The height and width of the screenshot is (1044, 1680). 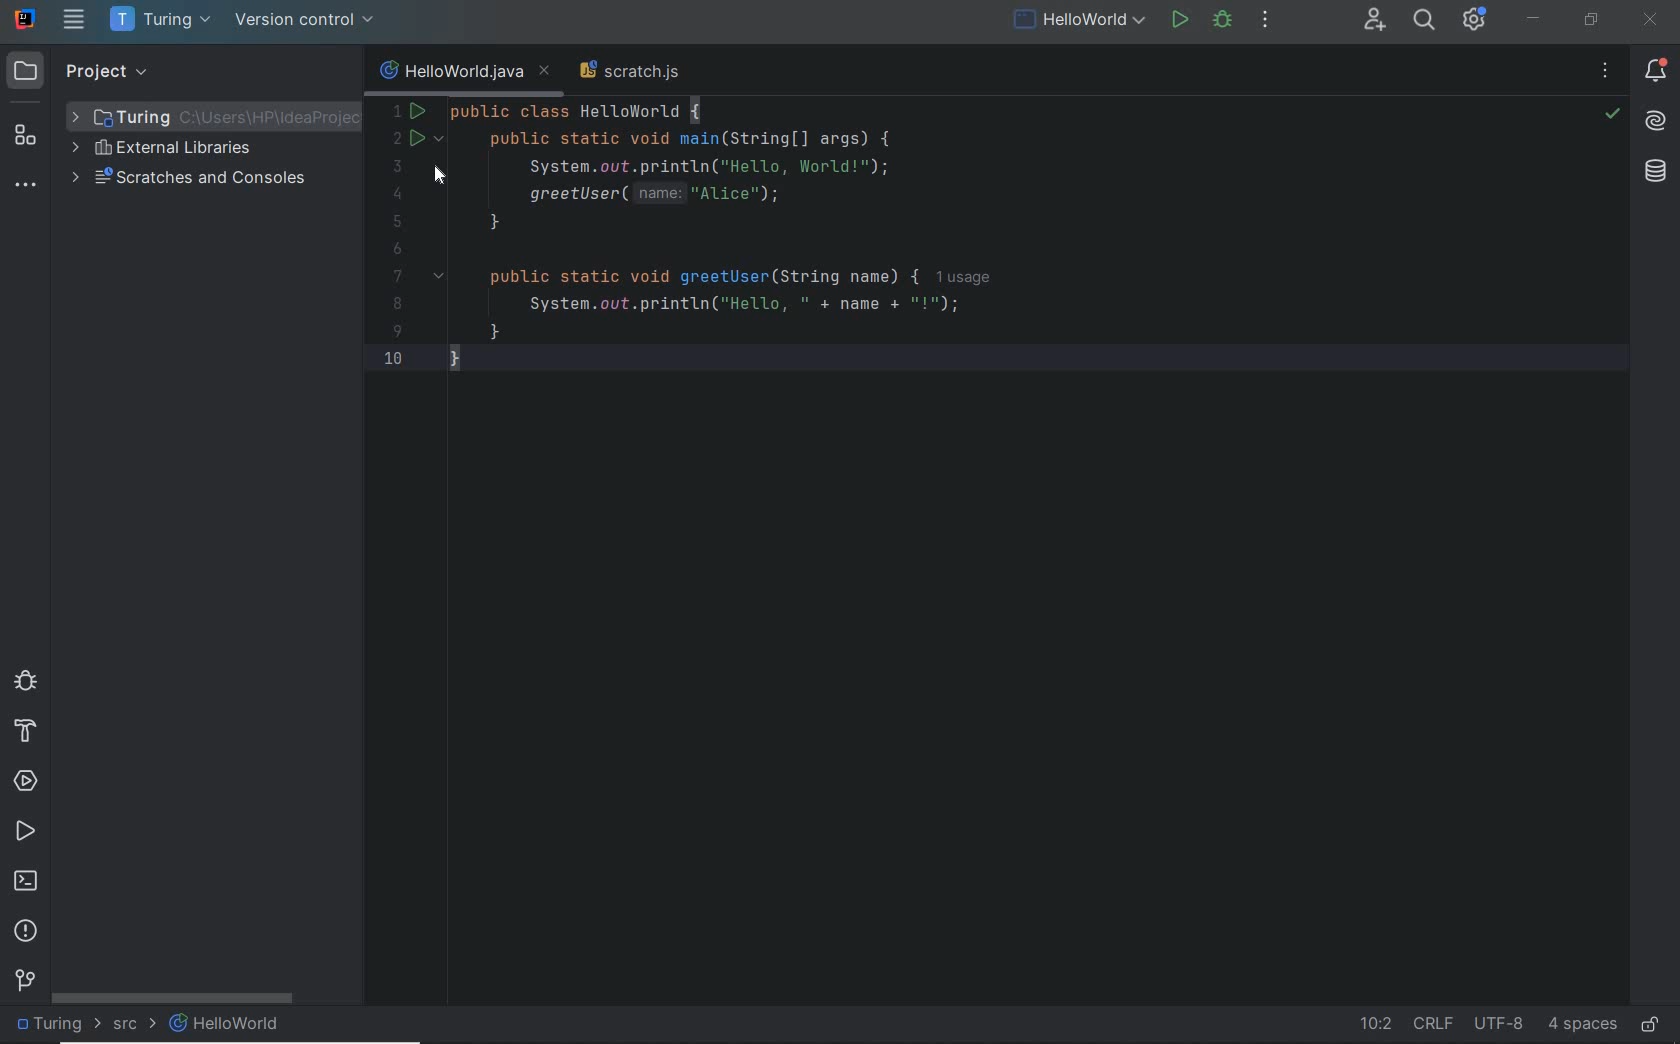 I want to click on code with me, so click(x=1373, y=20).